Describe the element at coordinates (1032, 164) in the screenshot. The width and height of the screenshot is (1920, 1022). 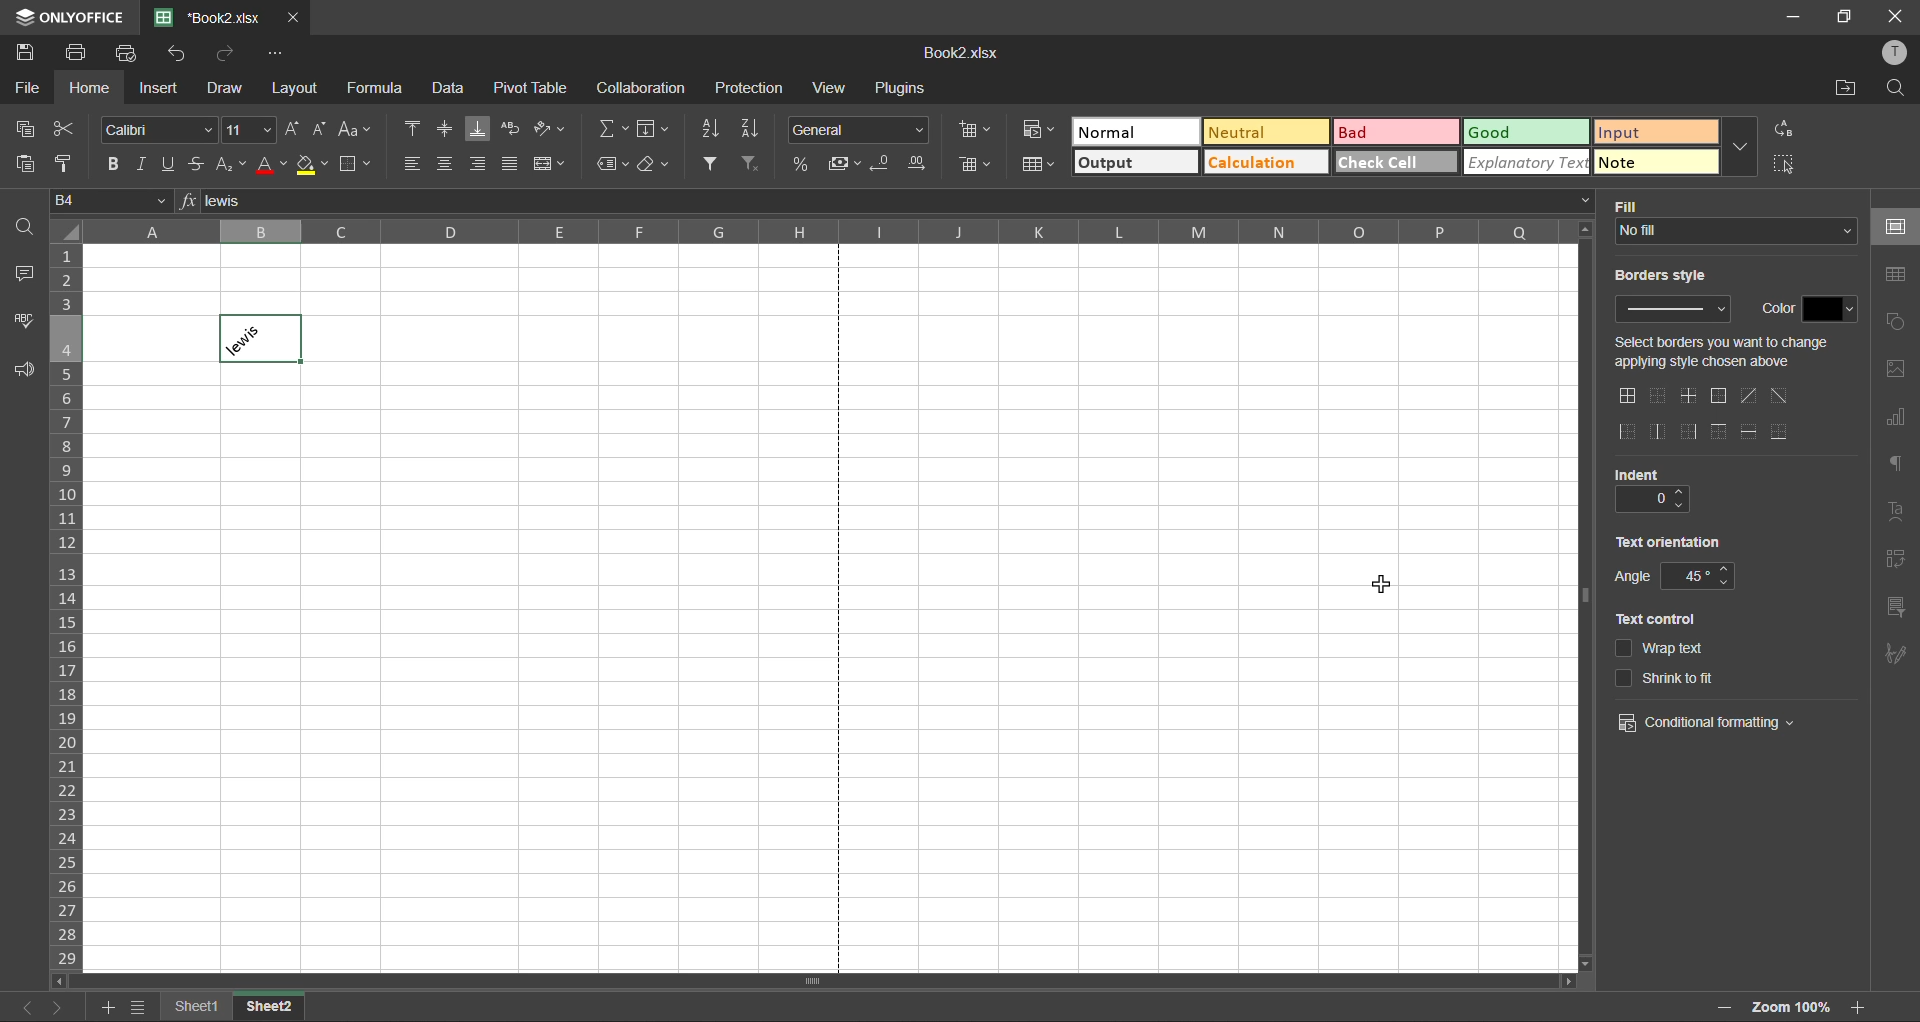
I see `format as table` at that location.